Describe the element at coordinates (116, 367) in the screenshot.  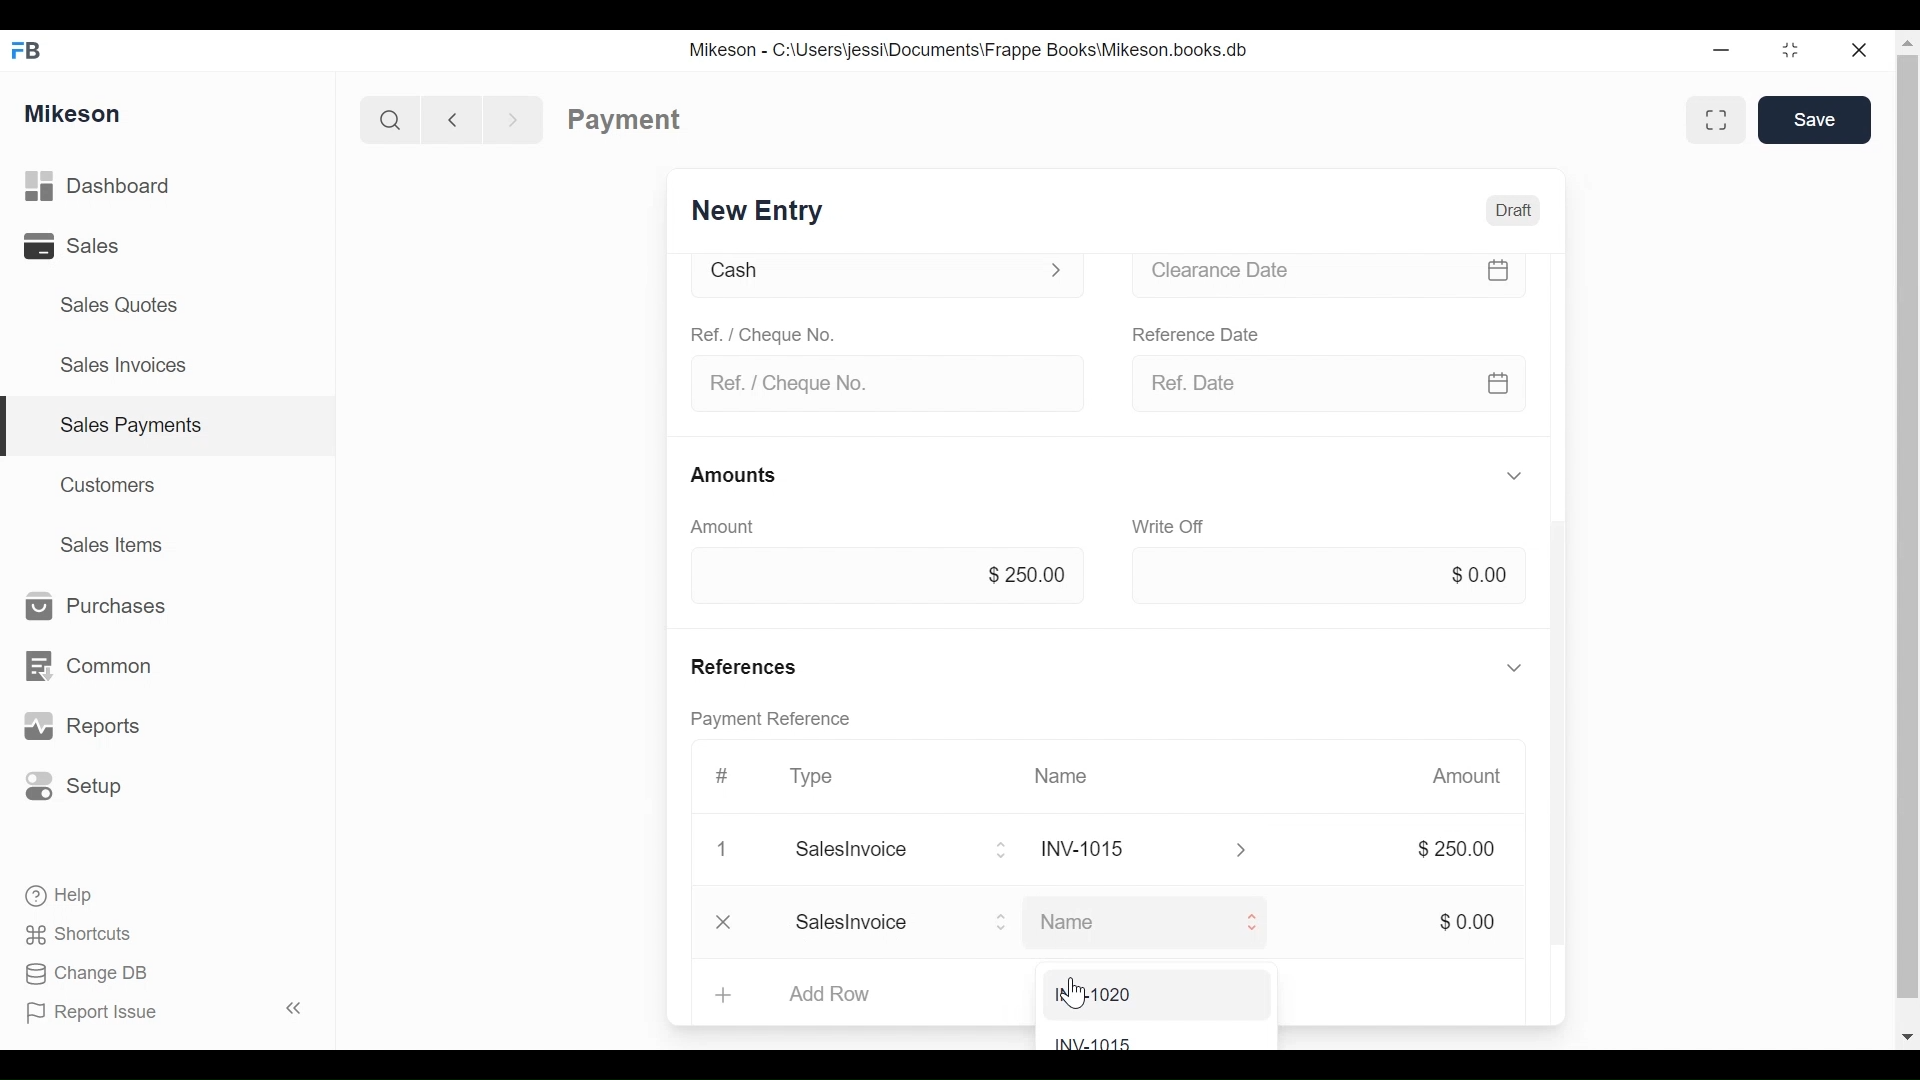
I see `Sales Invoices` at that location.